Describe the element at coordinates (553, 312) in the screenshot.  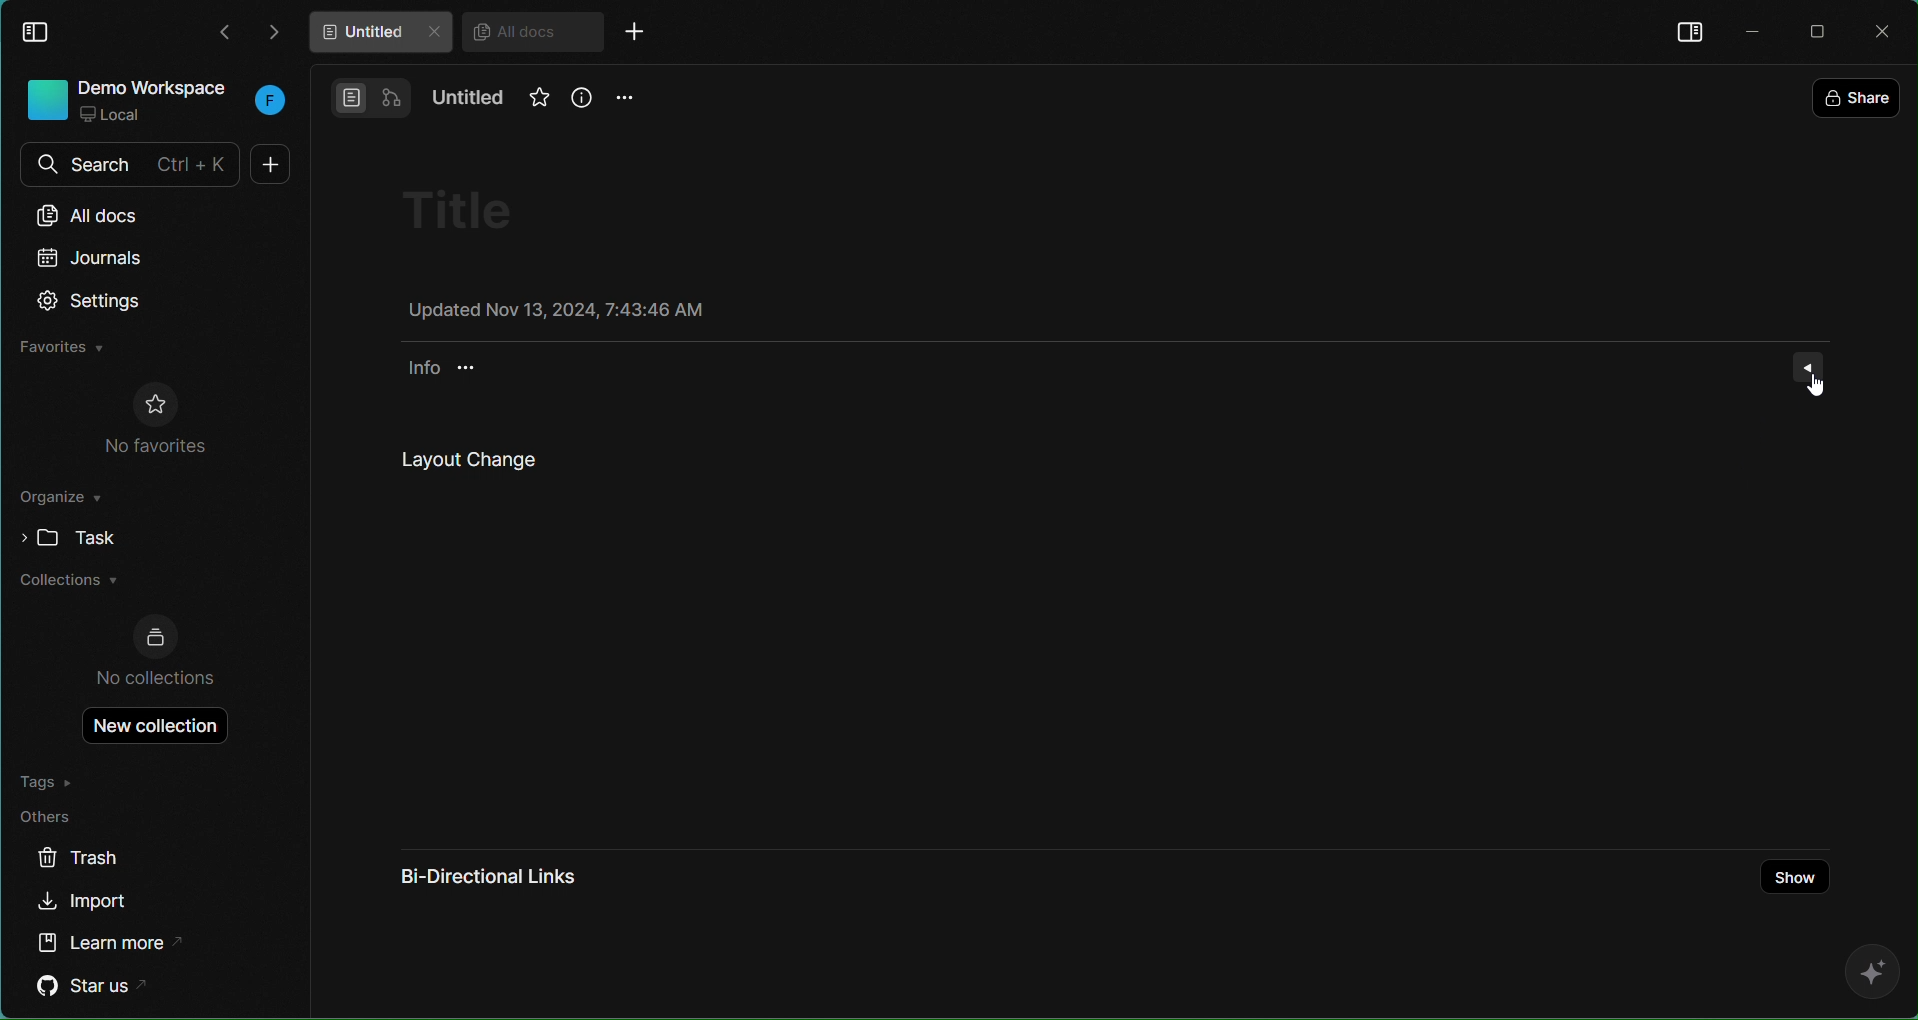
I see `Updated Nov 13, 2024, 7:43:46 AM` at that location.